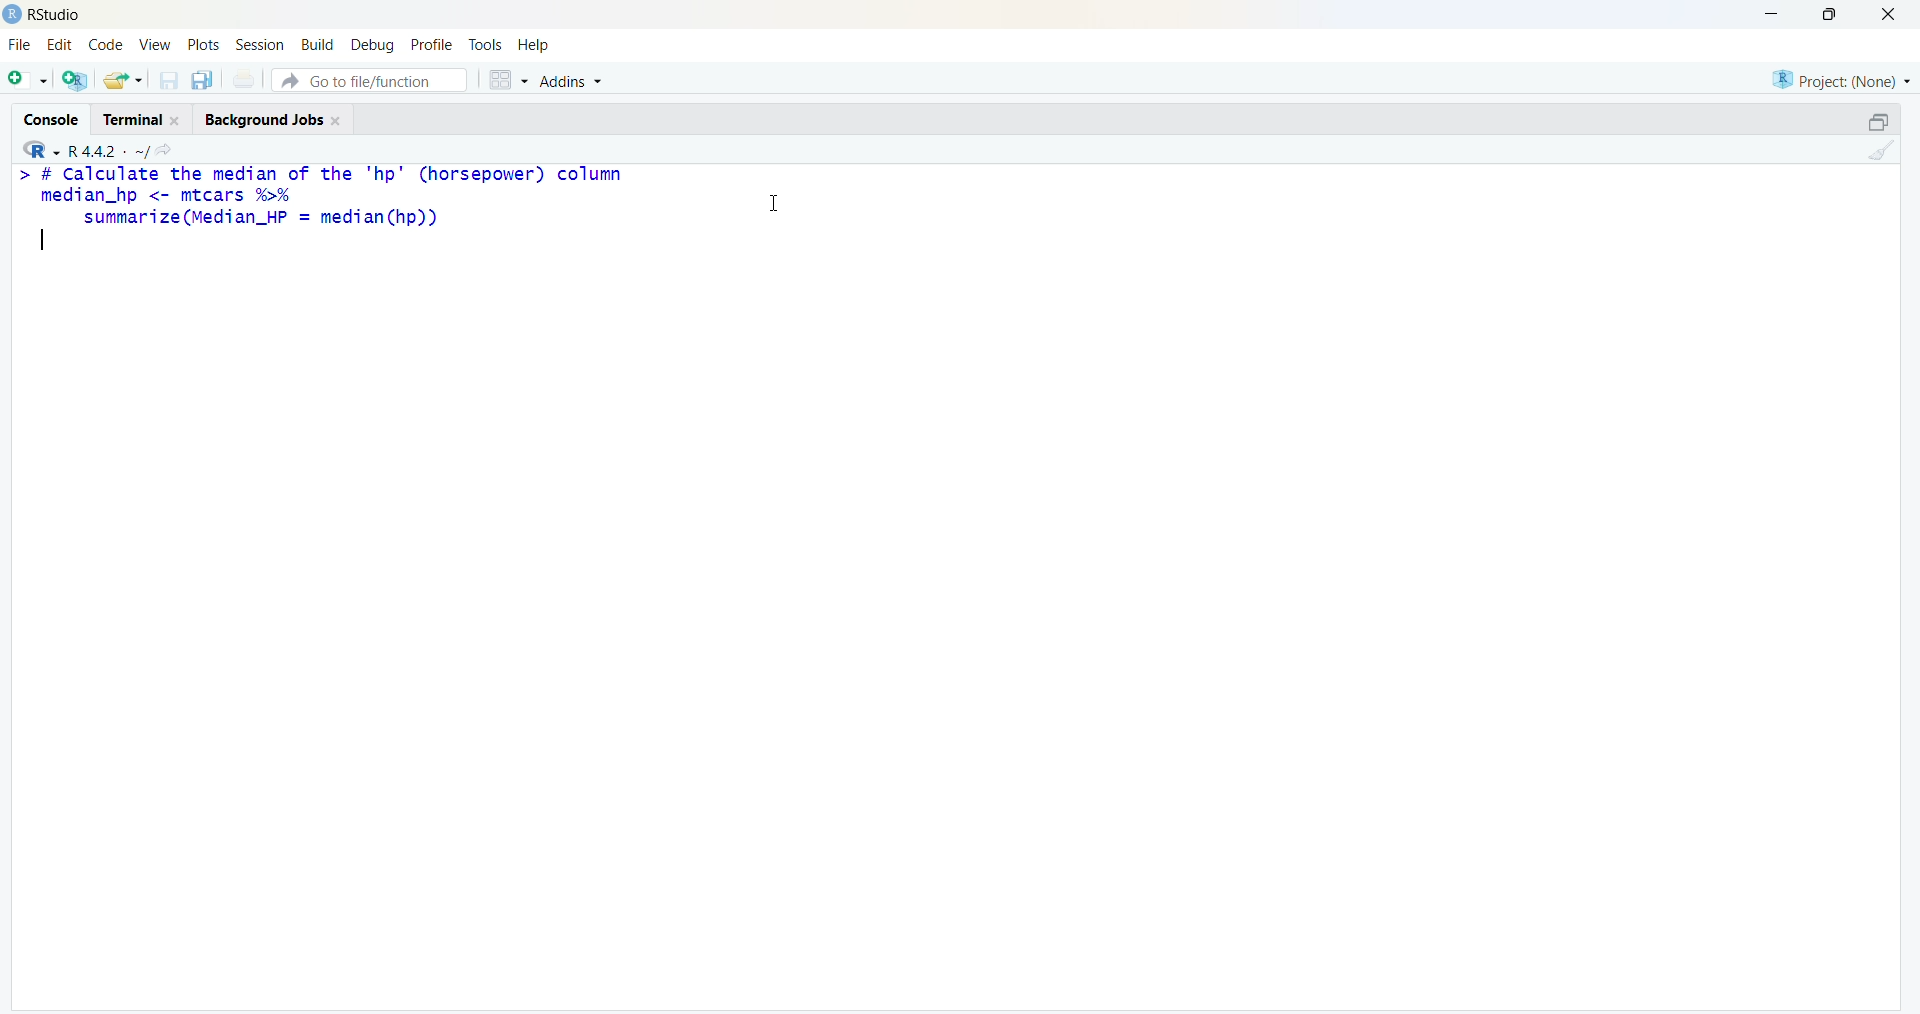 The height and width of the screenshot is (1014, 1920). Describe the element at coordinates (372, 47) in the screenshot. I see `debug` at that location.